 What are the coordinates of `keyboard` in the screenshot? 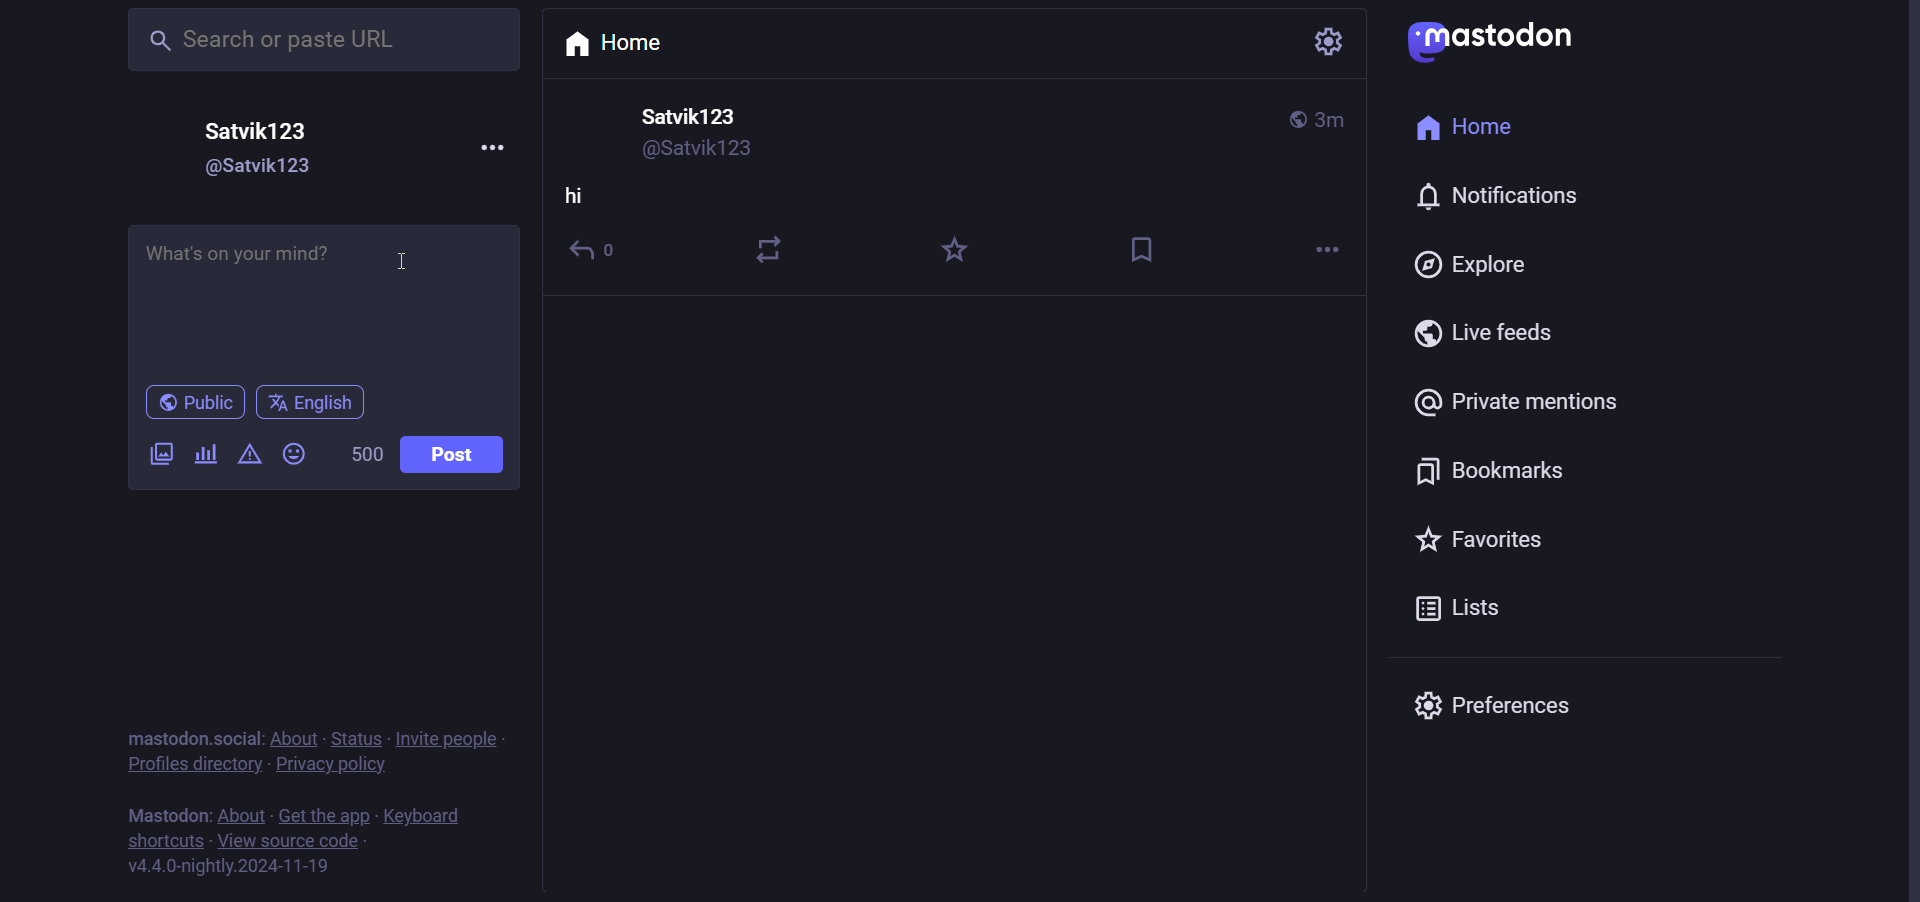 It's located at (425, 817).